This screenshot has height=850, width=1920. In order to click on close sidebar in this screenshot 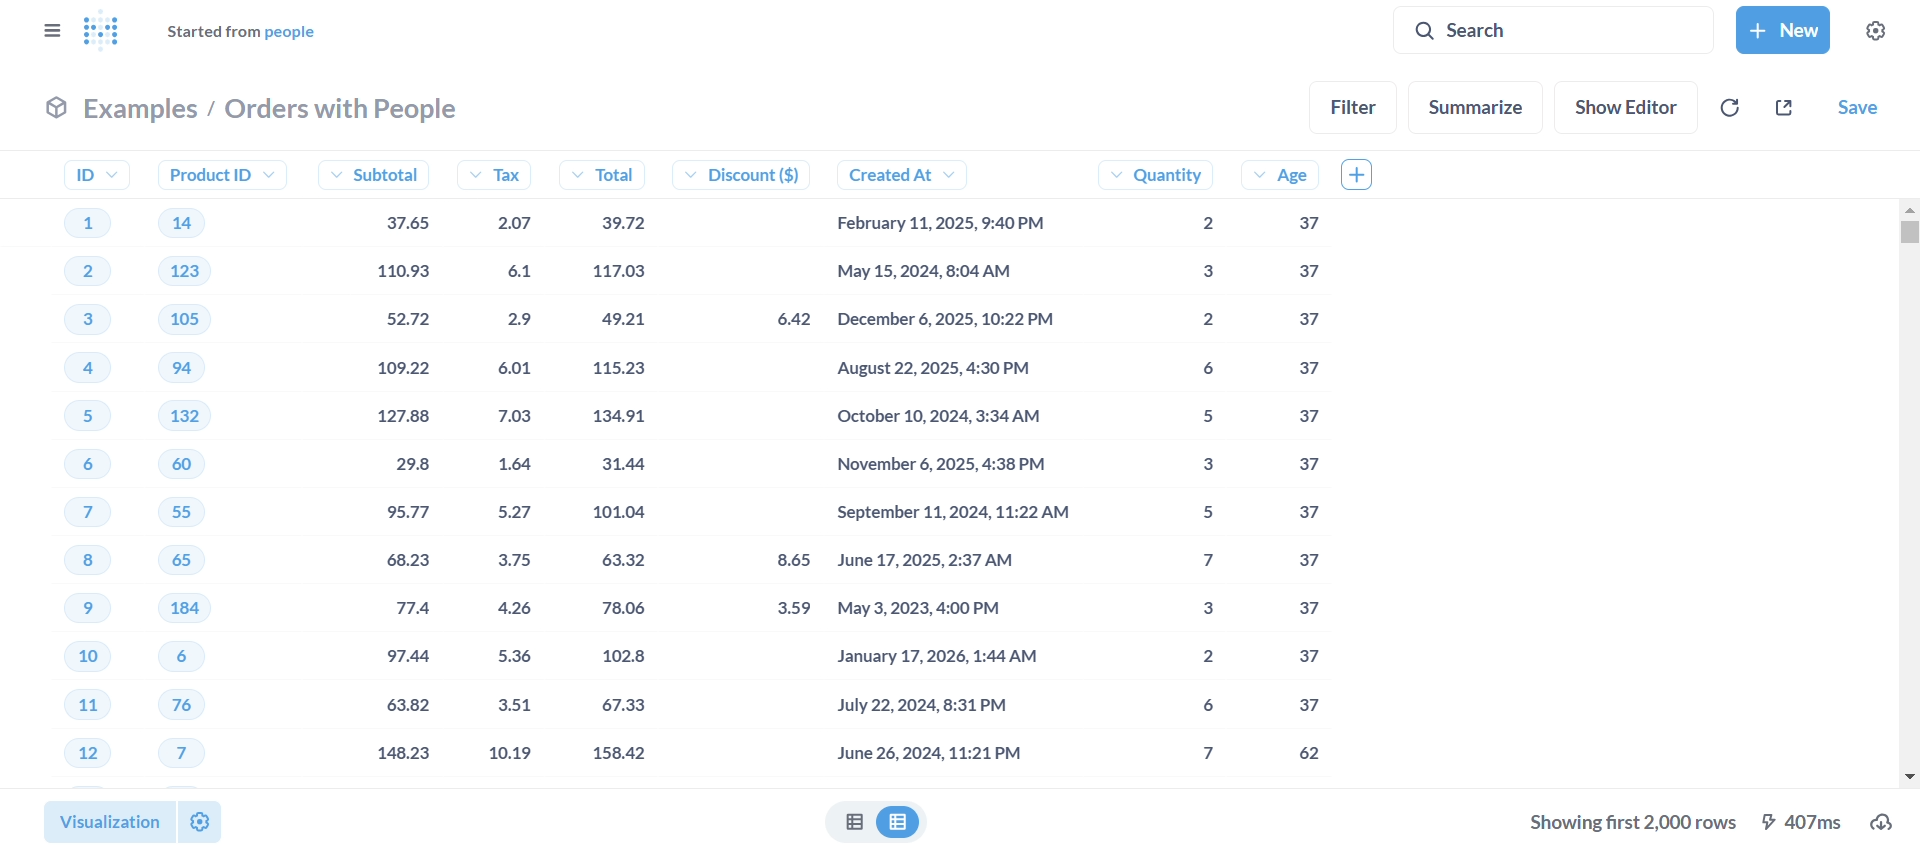, I will do `click(50, 29)`.